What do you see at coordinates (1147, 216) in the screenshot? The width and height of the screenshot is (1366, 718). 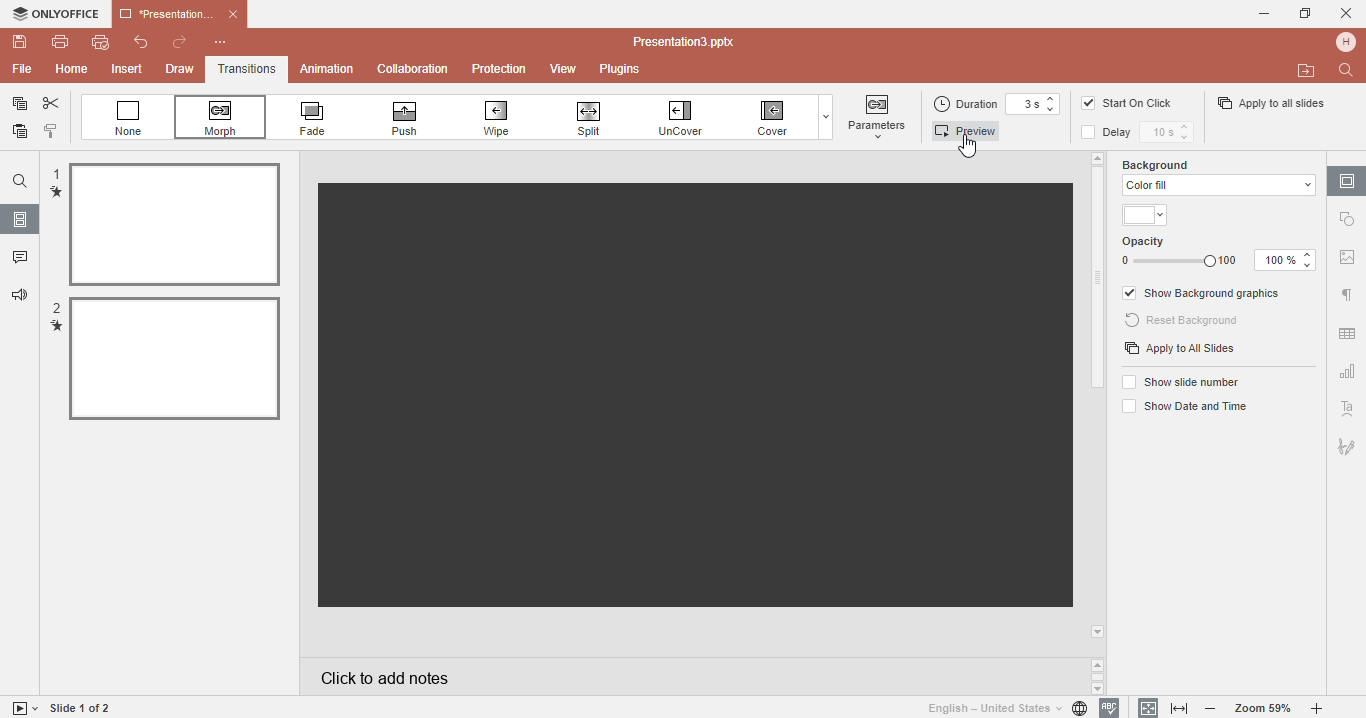 I see `Themes color` at bounding box center [1147, 216].